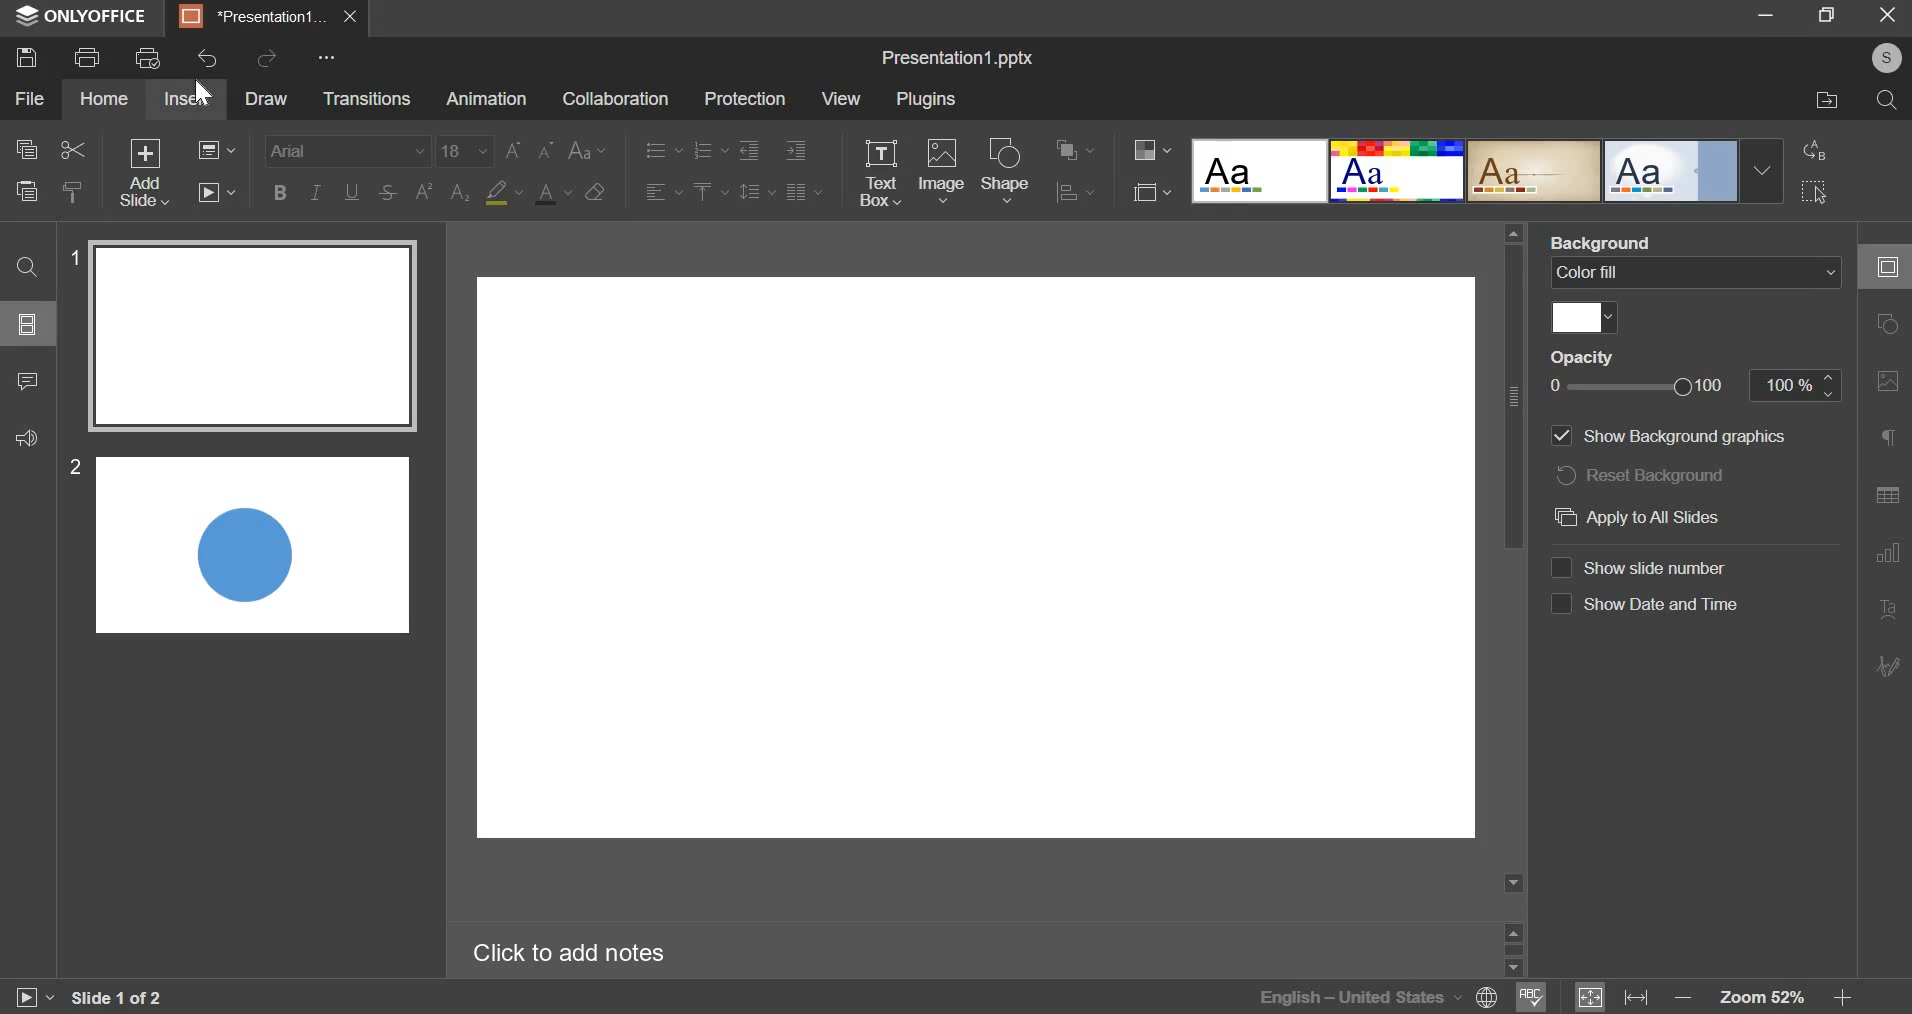  I want to click on collaboration, so click(616, 98).